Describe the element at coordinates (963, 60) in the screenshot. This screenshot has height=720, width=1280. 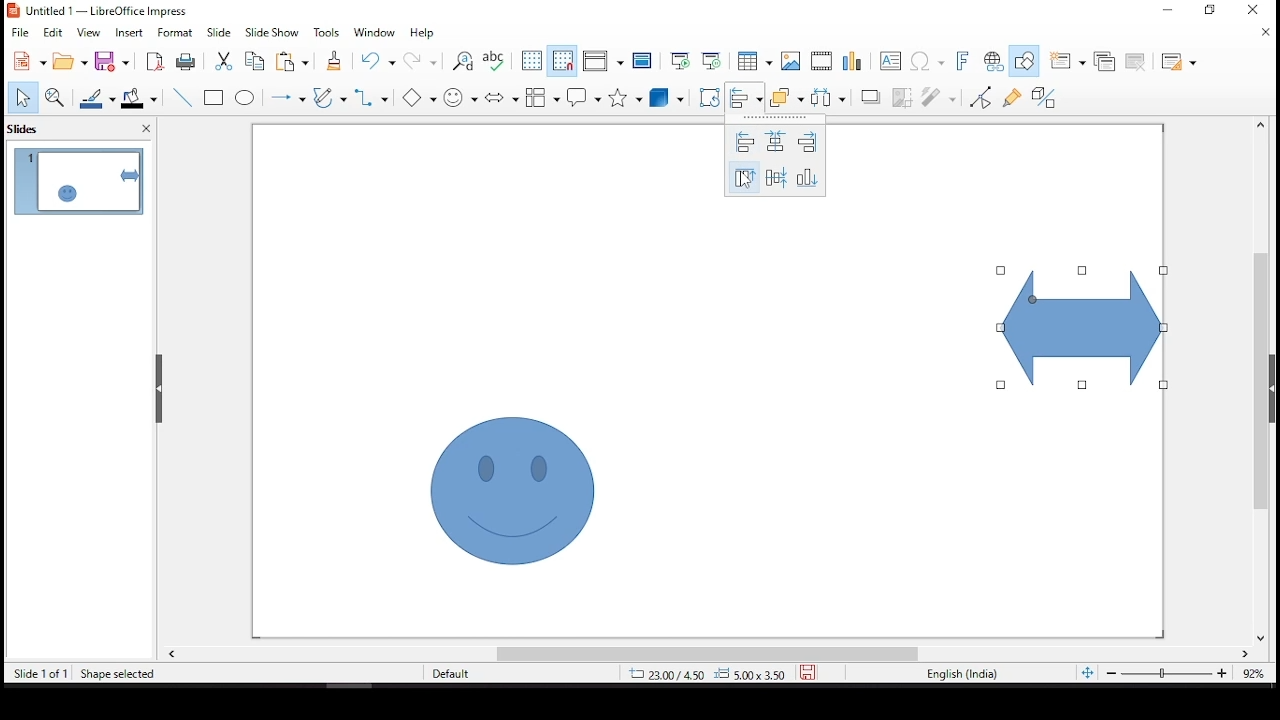
I see `insert font work text` at that location.